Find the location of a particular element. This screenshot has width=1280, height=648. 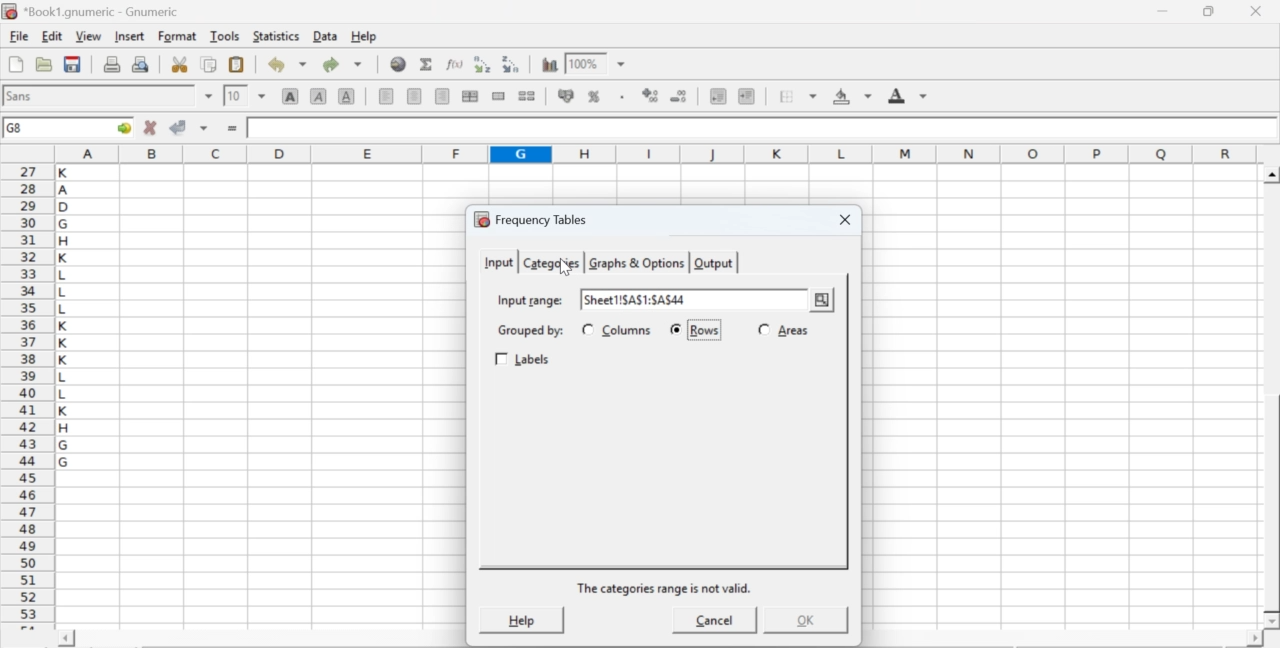

cut is located at coordinates (179, 64).